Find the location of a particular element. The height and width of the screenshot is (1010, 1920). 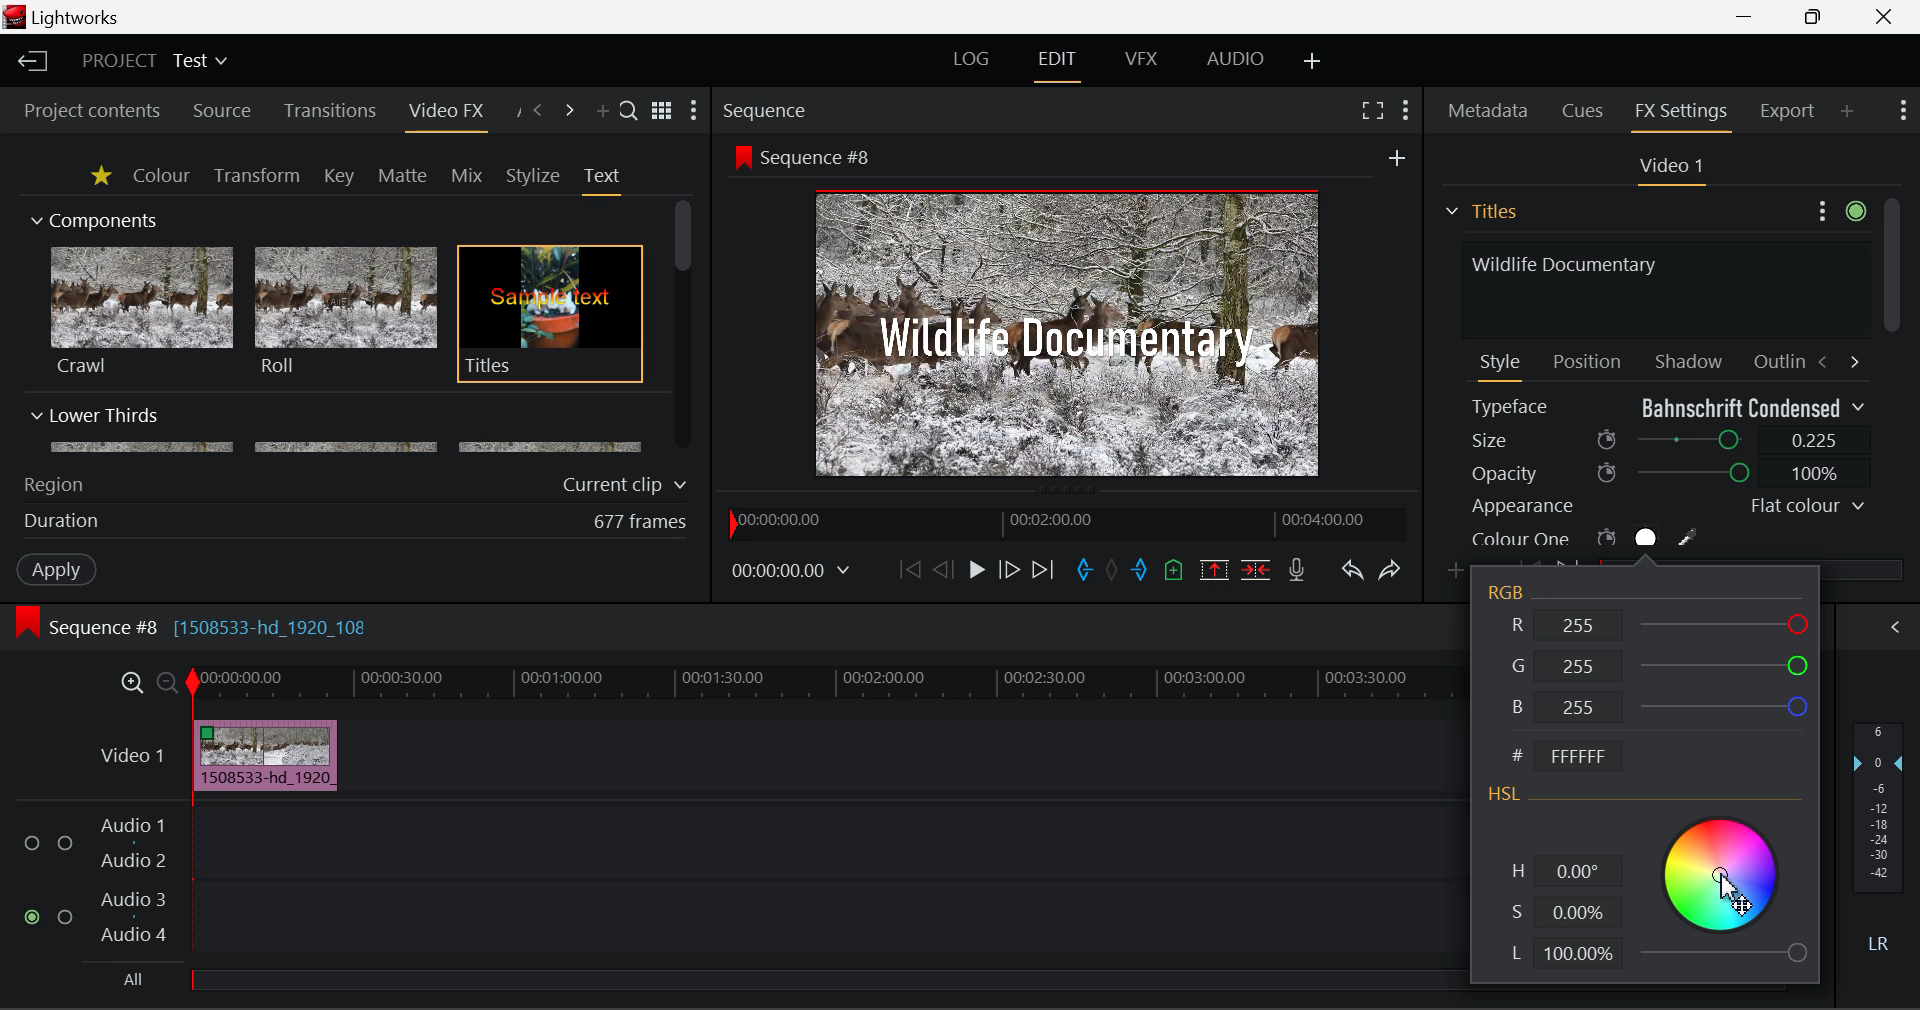

Code is located at coordinates (1572, 758).